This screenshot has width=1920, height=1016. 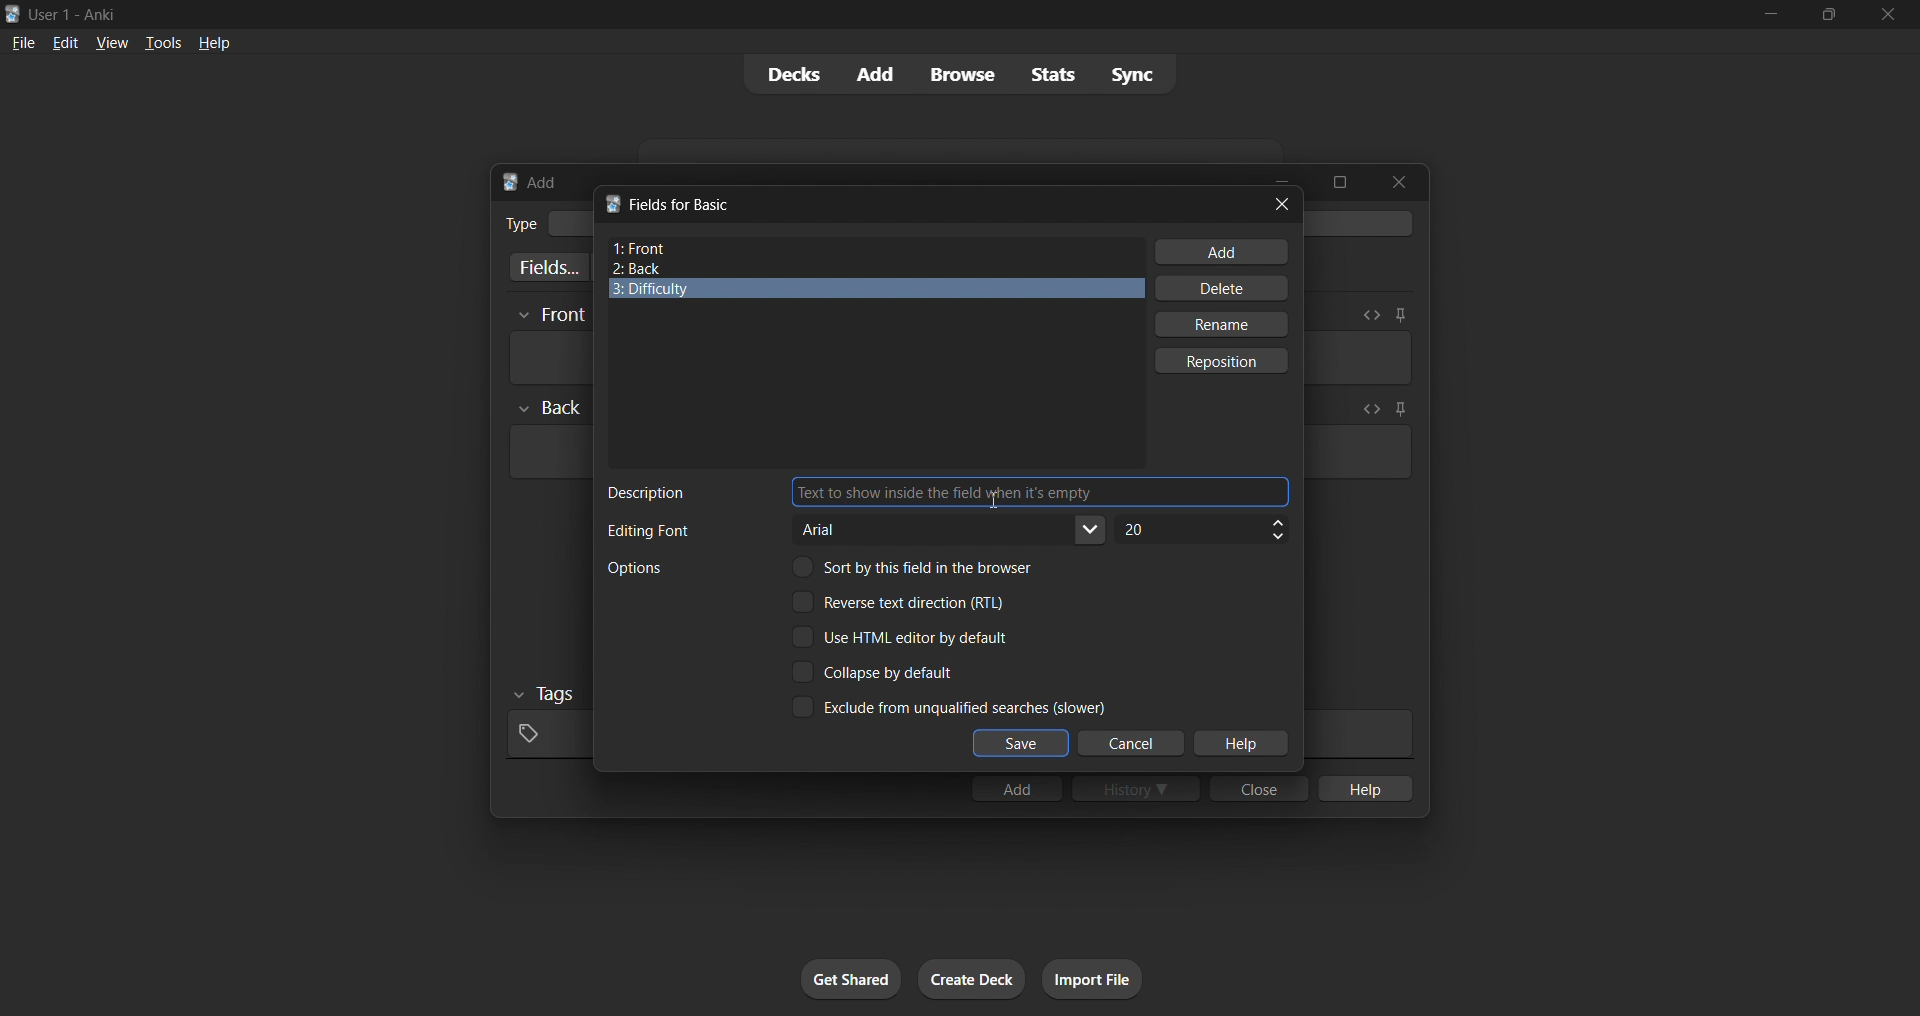 I want to click on add, so click(x=1016, y=788).